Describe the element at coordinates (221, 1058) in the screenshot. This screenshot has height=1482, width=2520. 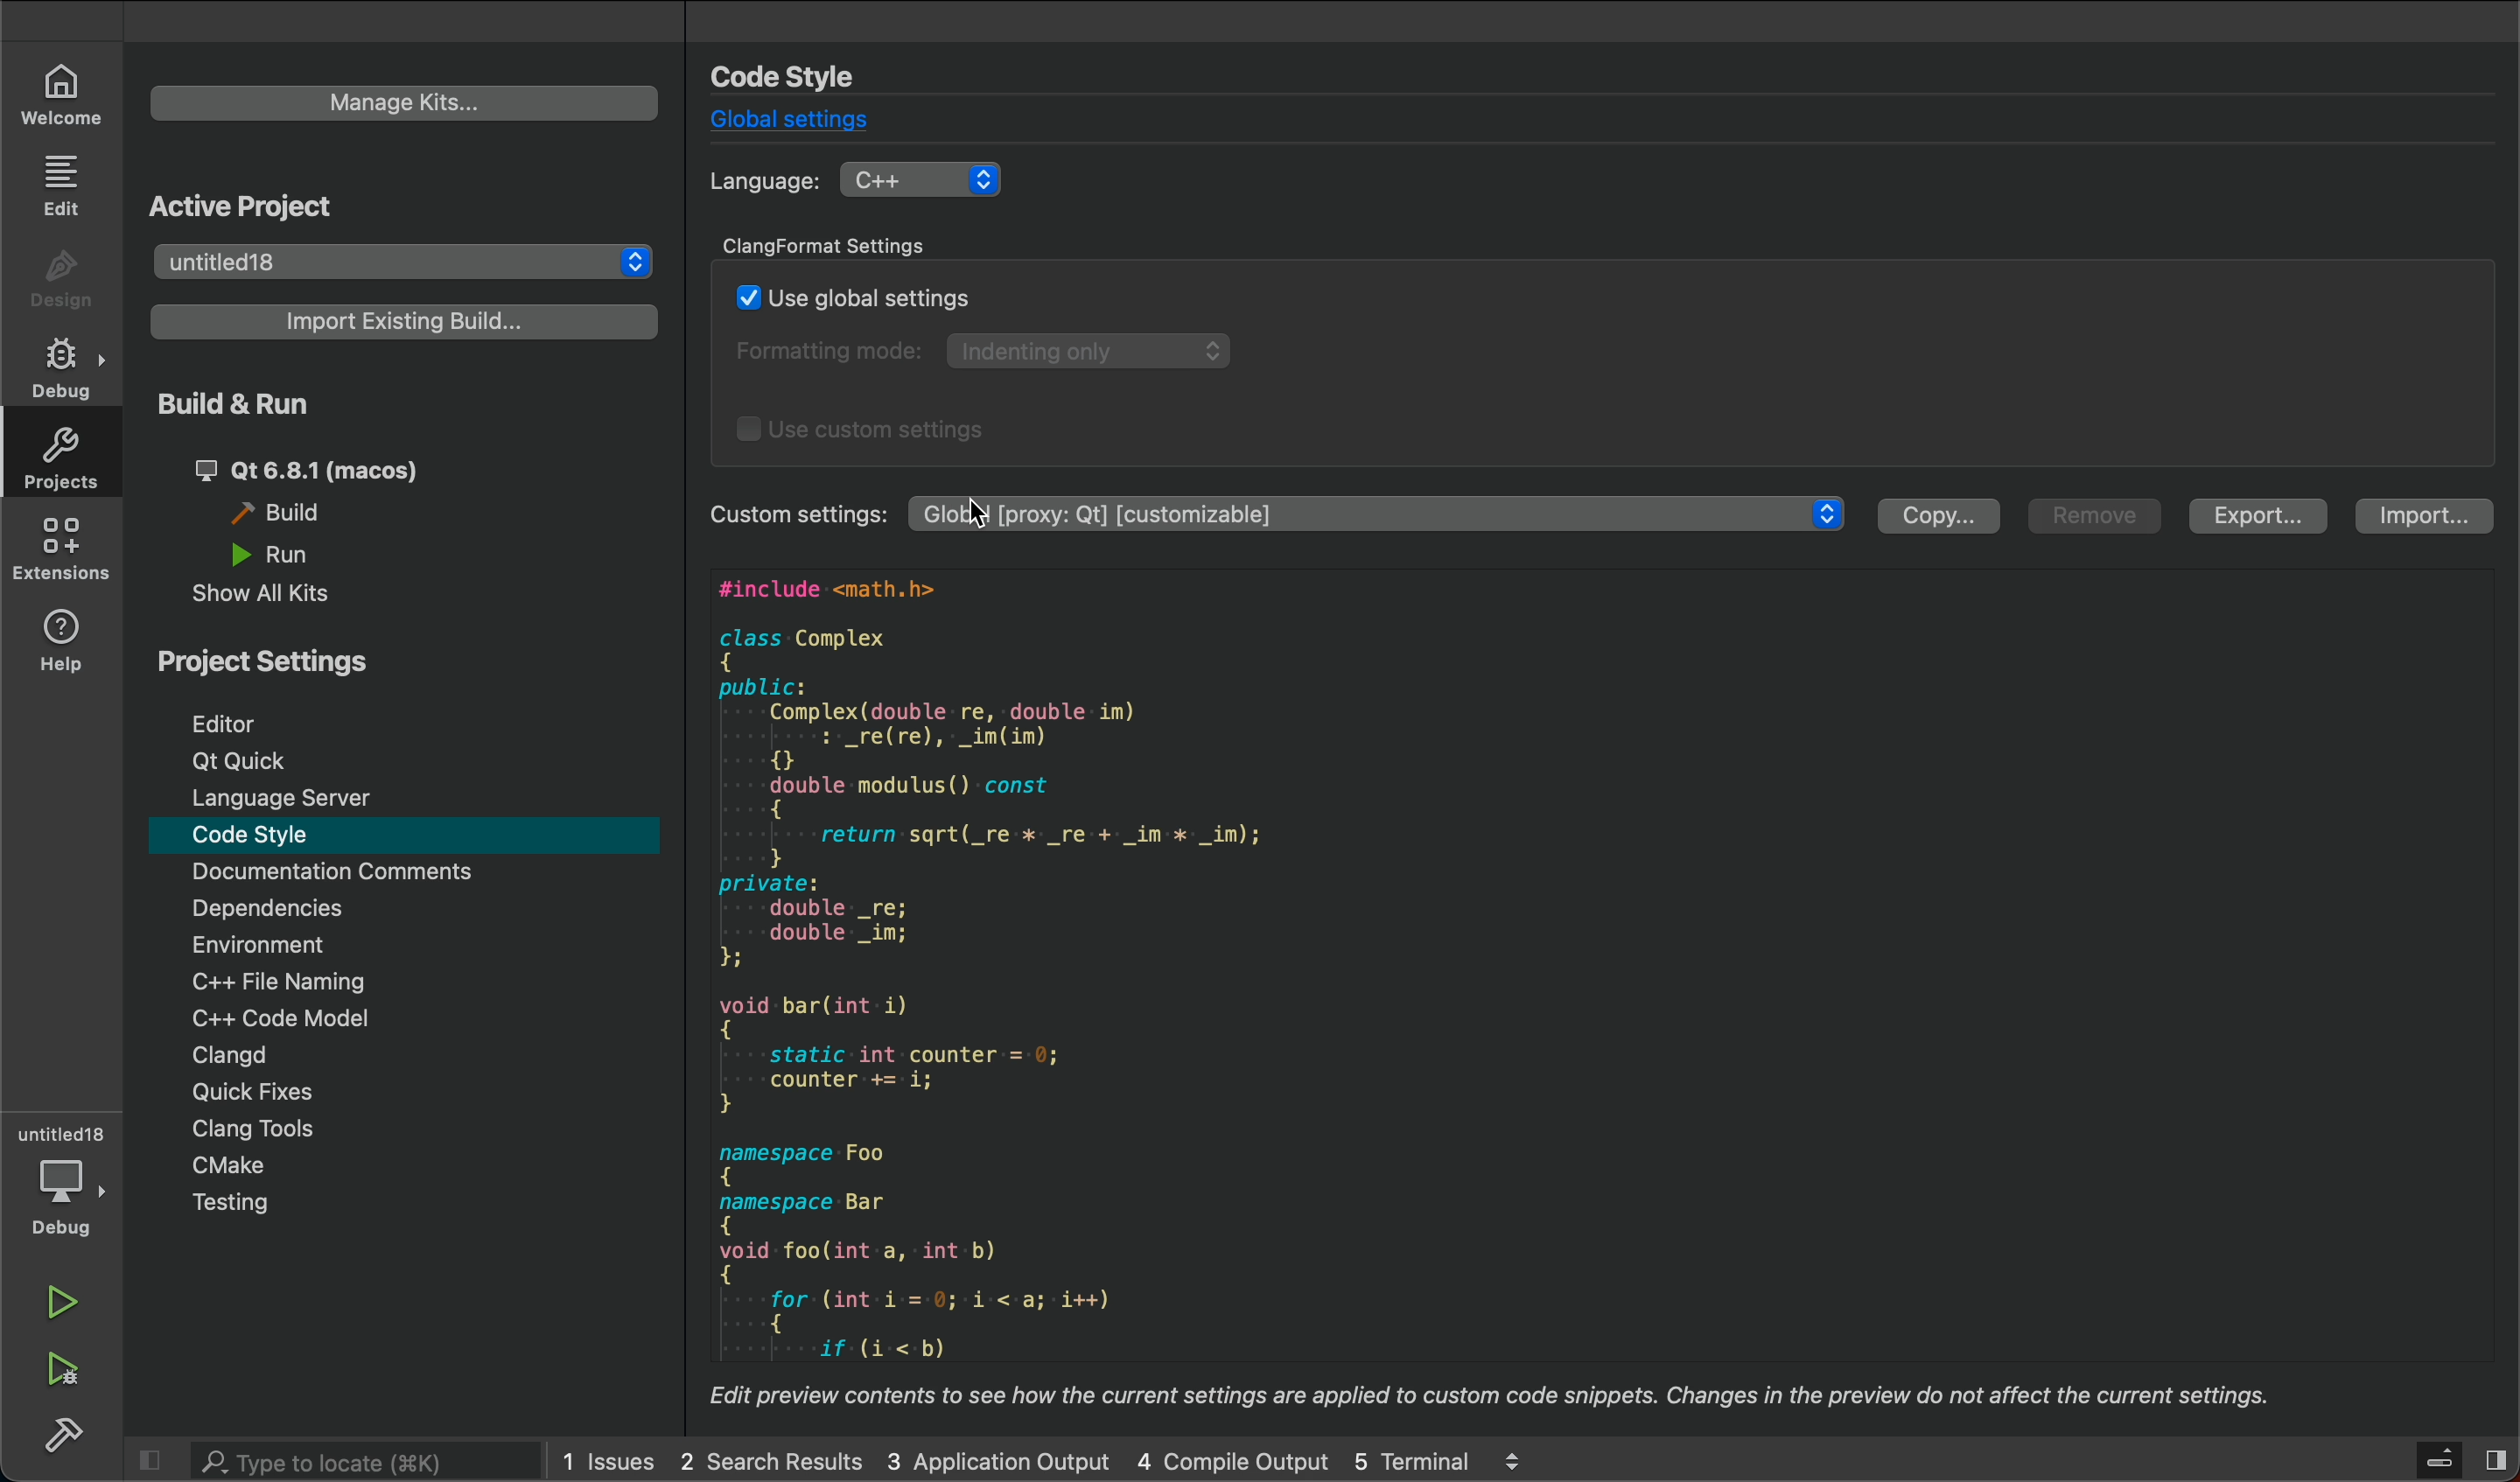
I see `clangd` at that location.